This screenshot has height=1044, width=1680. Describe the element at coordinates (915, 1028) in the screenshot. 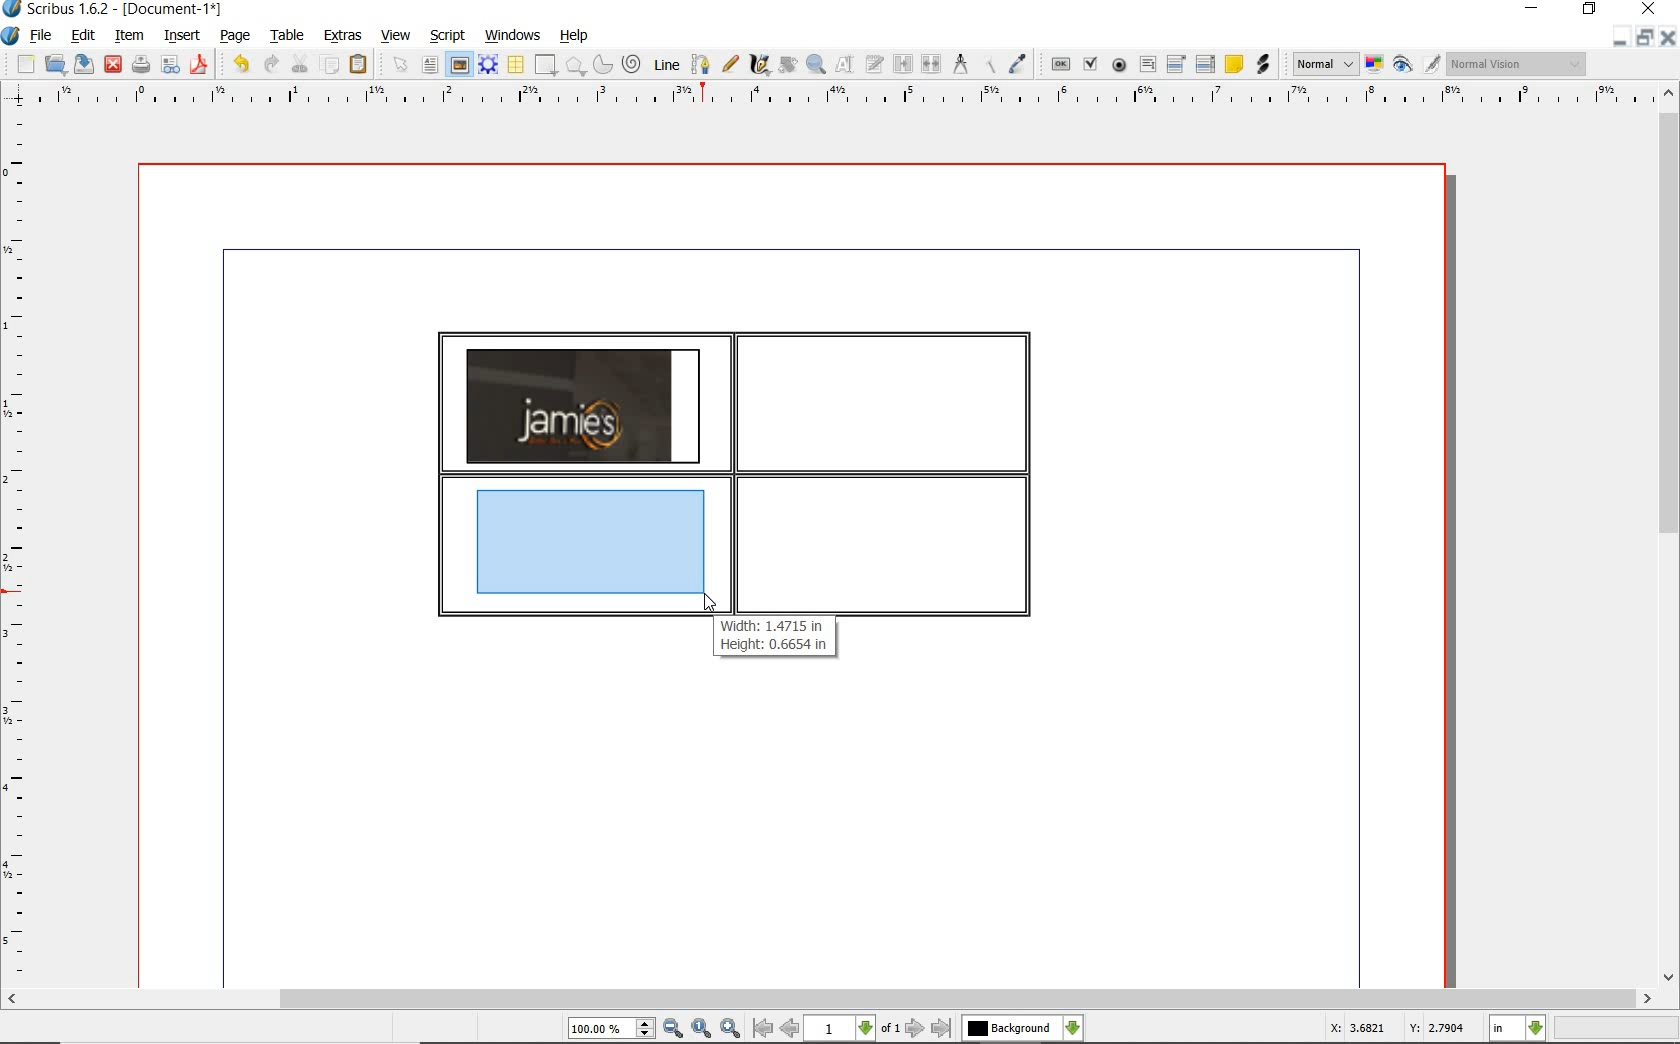

I see `go to next page` at that location.